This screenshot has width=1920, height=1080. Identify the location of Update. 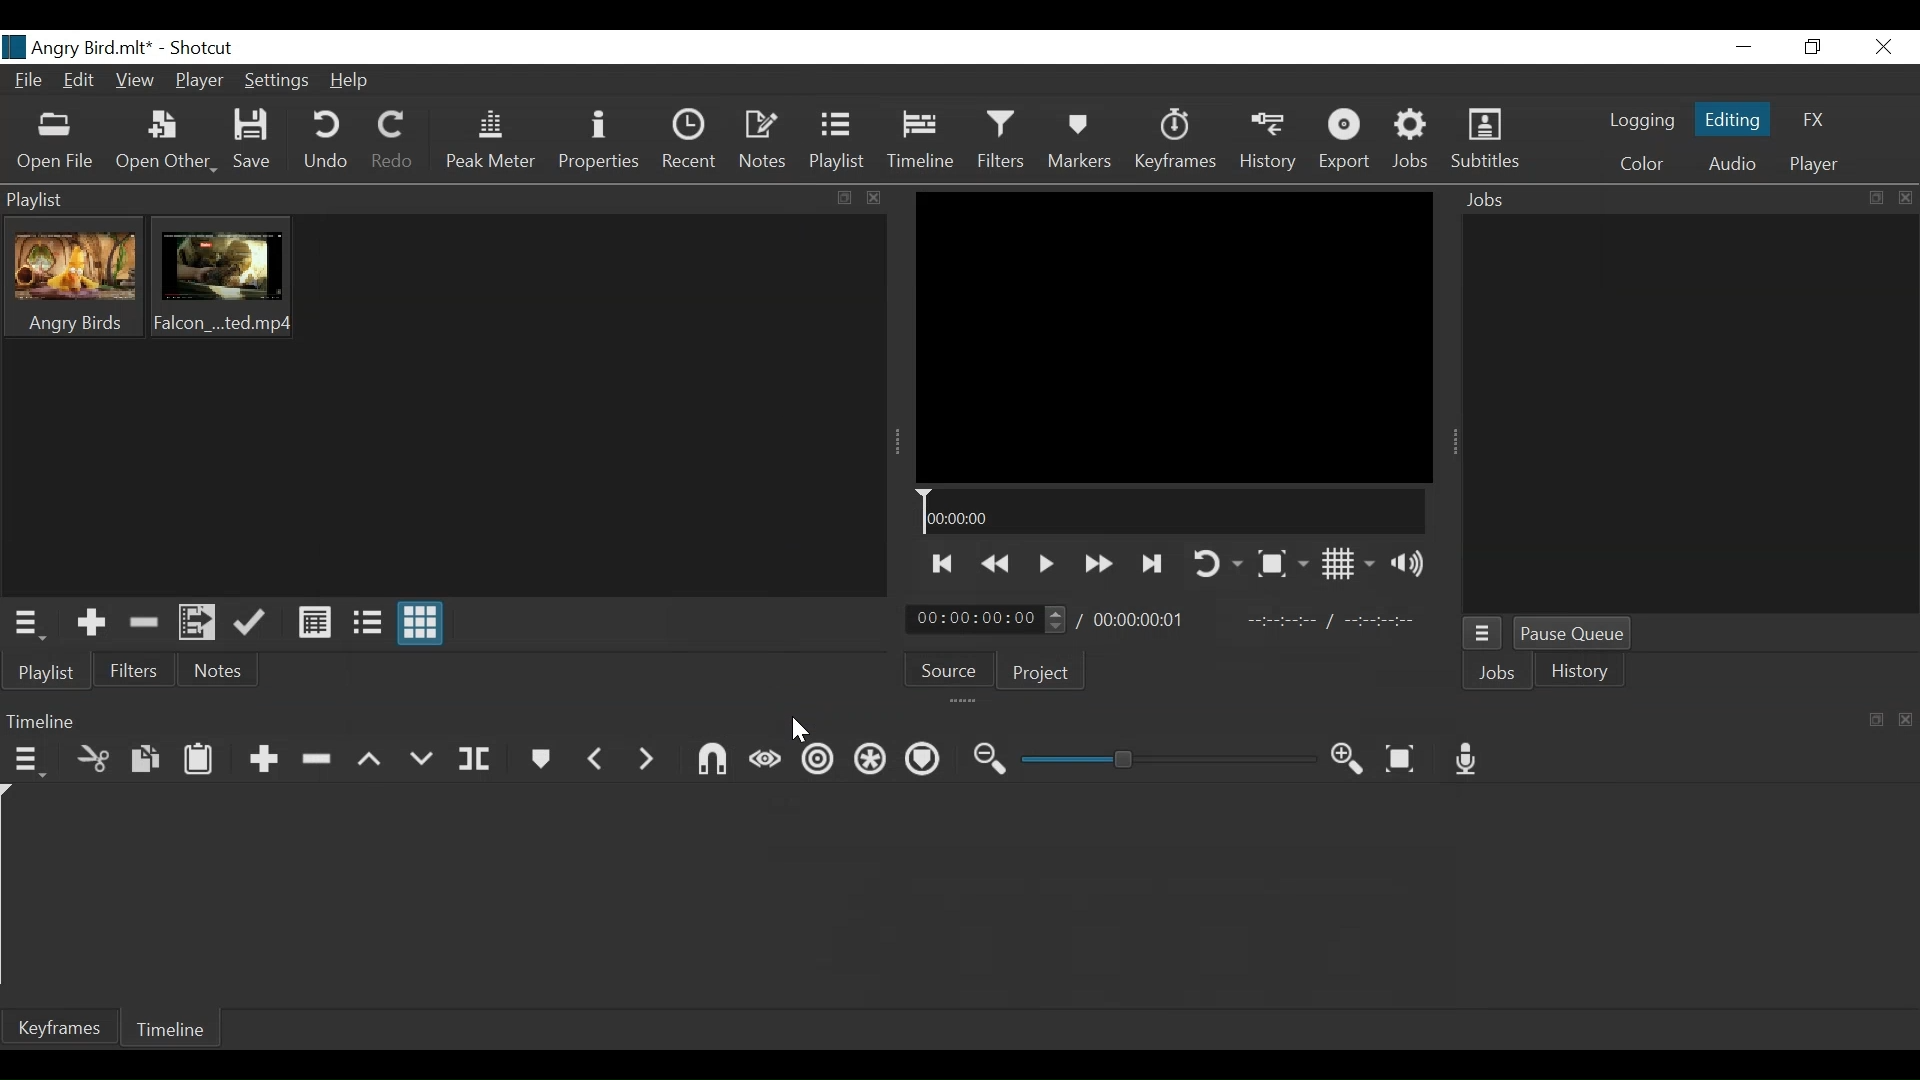
(251, 623).